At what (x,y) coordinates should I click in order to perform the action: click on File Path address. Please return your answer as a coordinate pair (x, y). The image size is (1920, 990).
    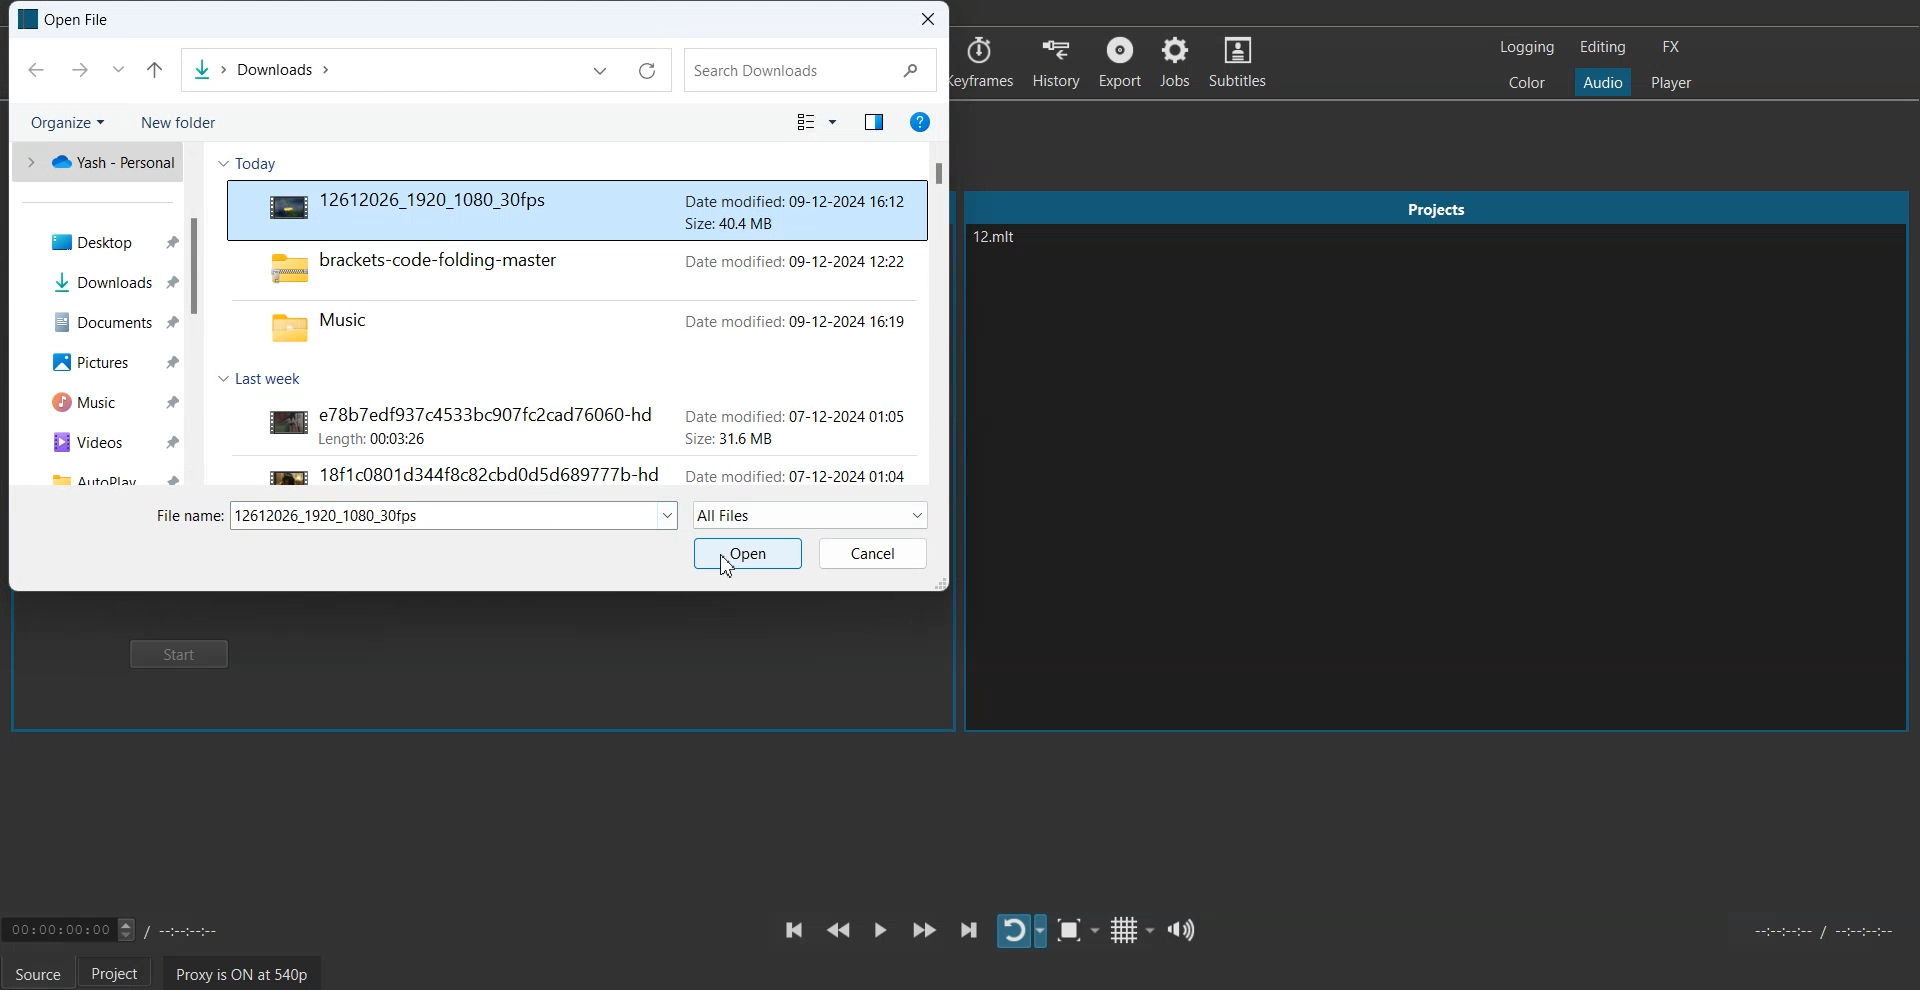
    Looking at the image, I should click on (261, 71).